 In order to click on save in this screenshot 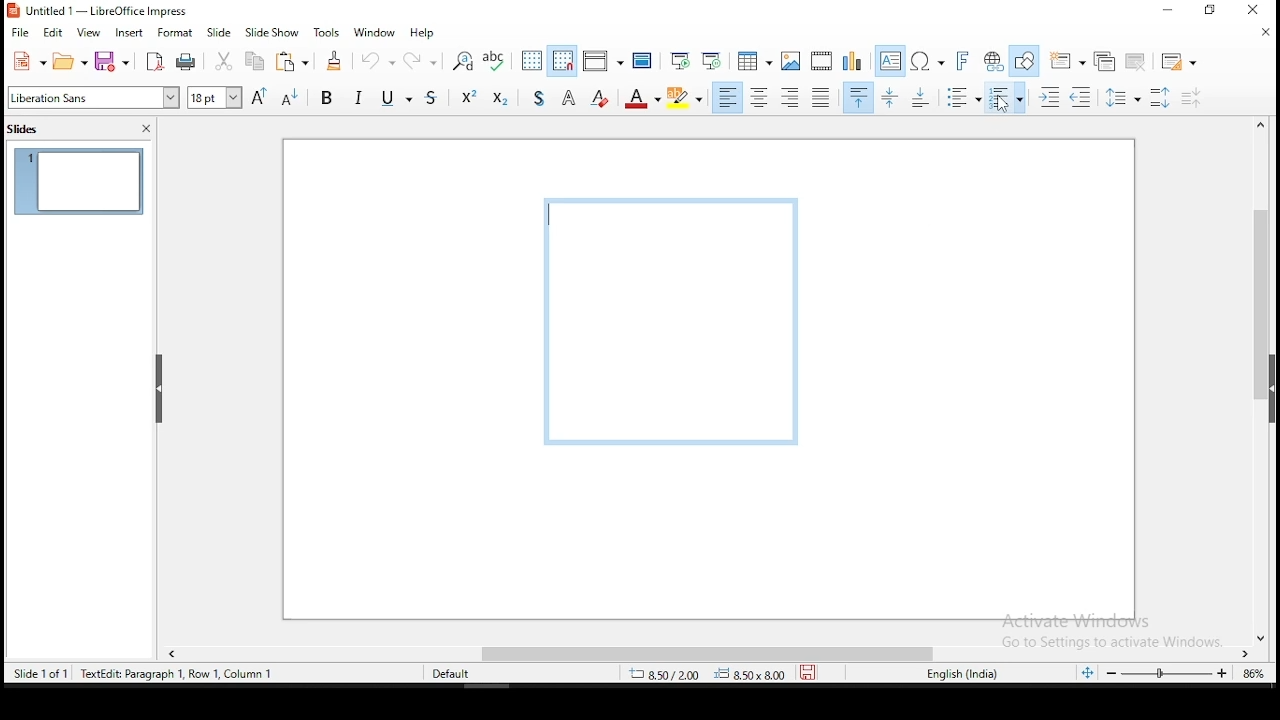, I will do `click(807, 671)`.